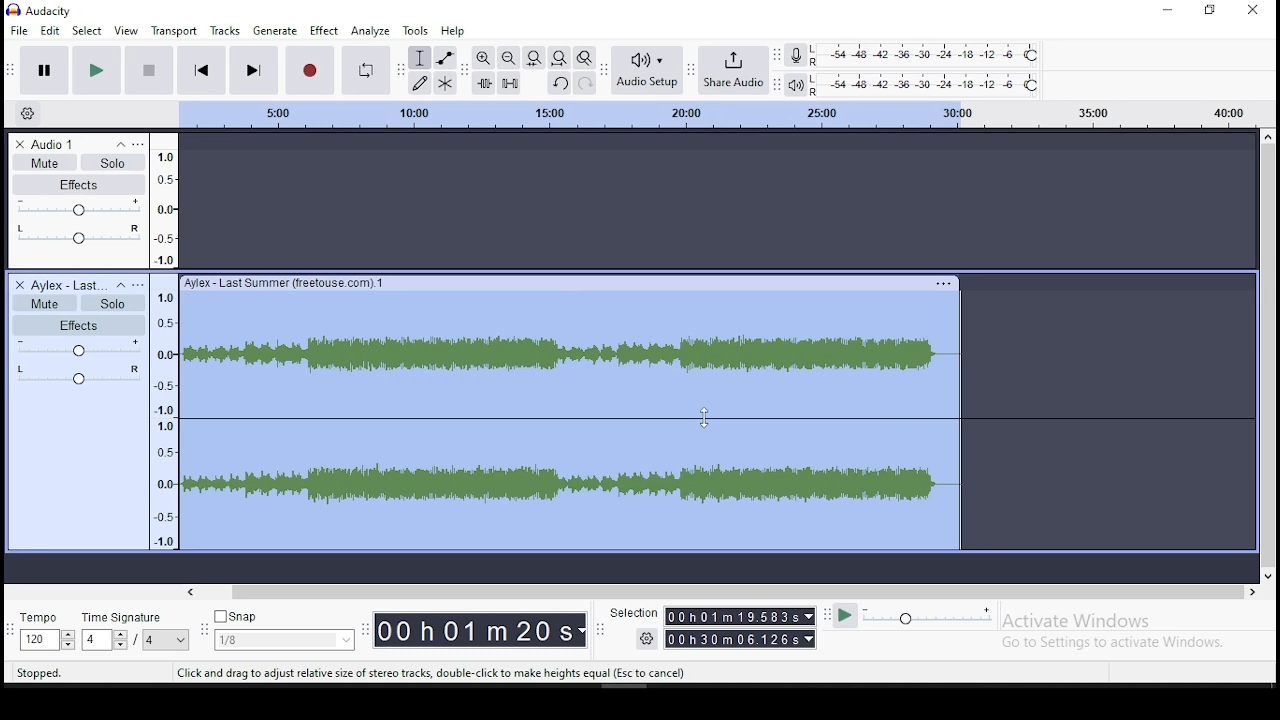 This screenshot has height=720, width=1280. Describe the element at coordinates (164, 340) in the screenshot. I see `scale` at that location.